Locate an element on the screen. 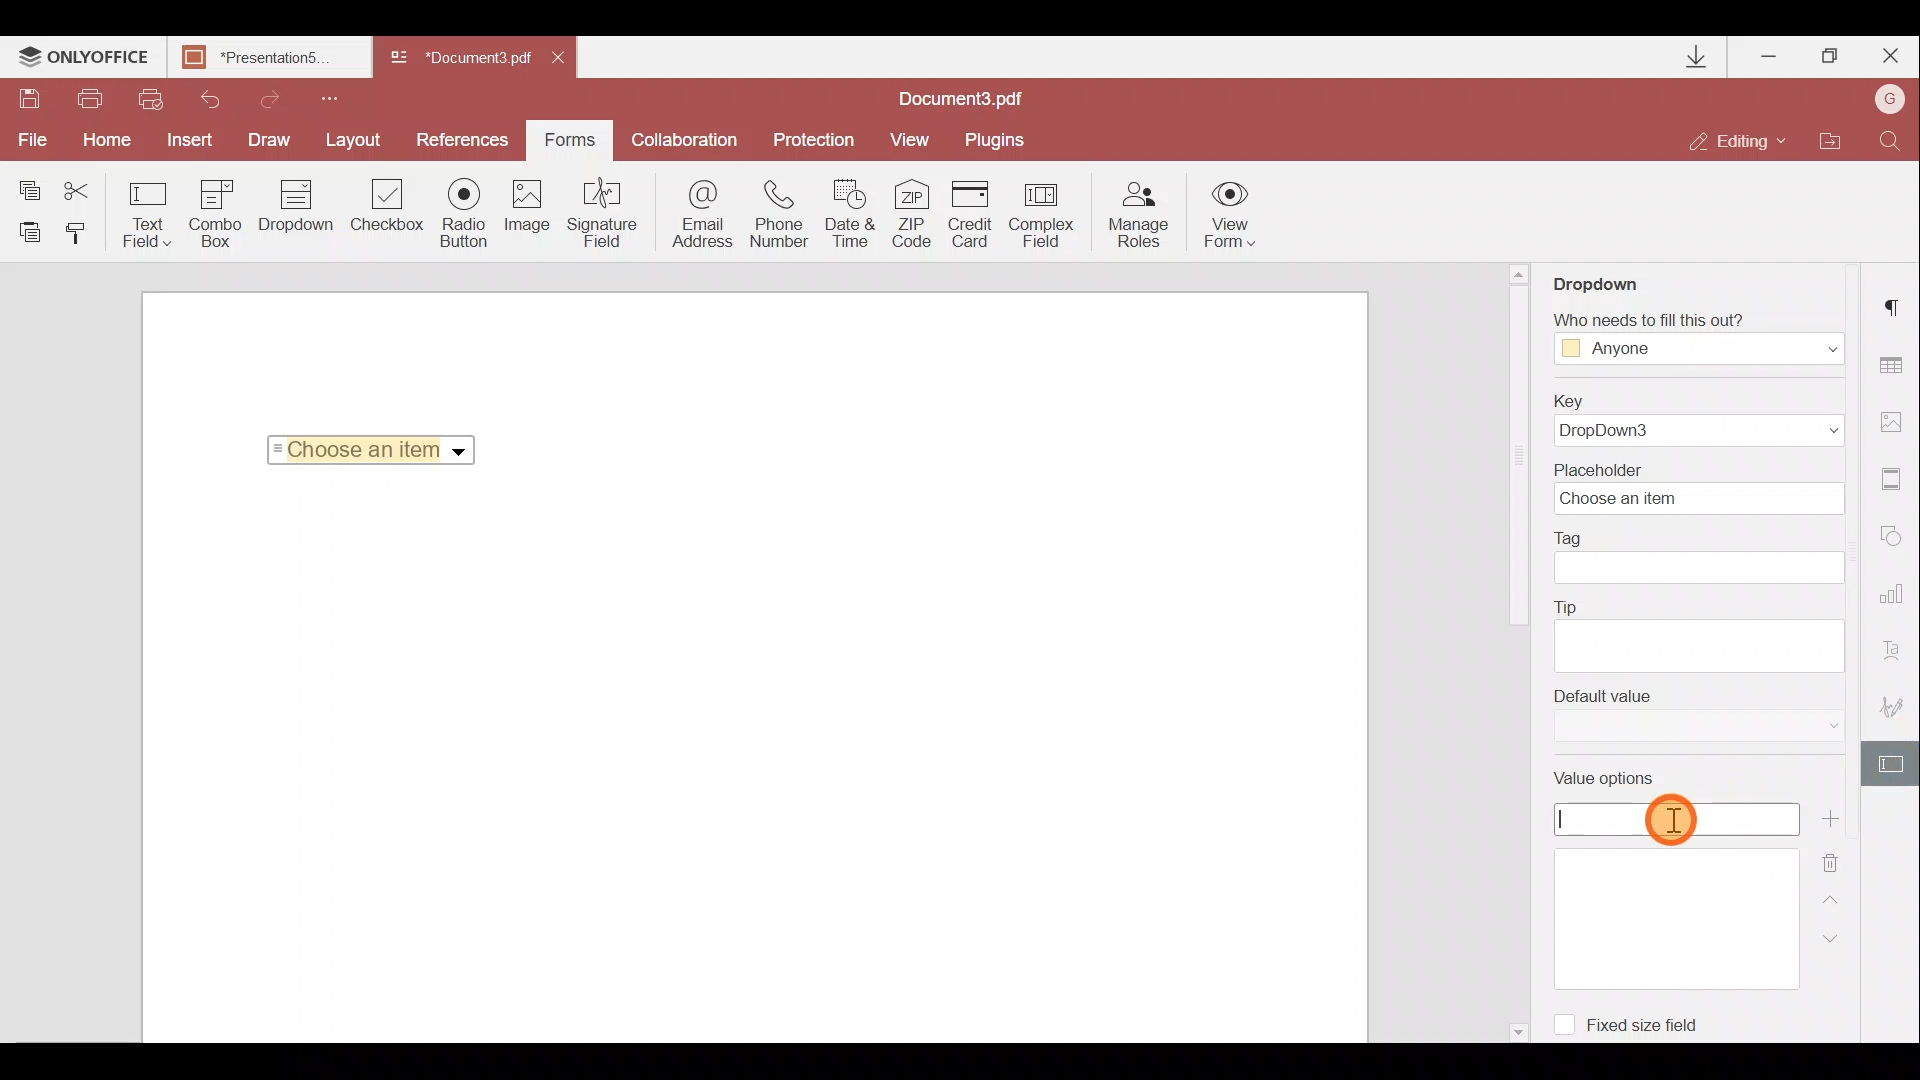  Manage roles is located at coordinates (1139, 215).